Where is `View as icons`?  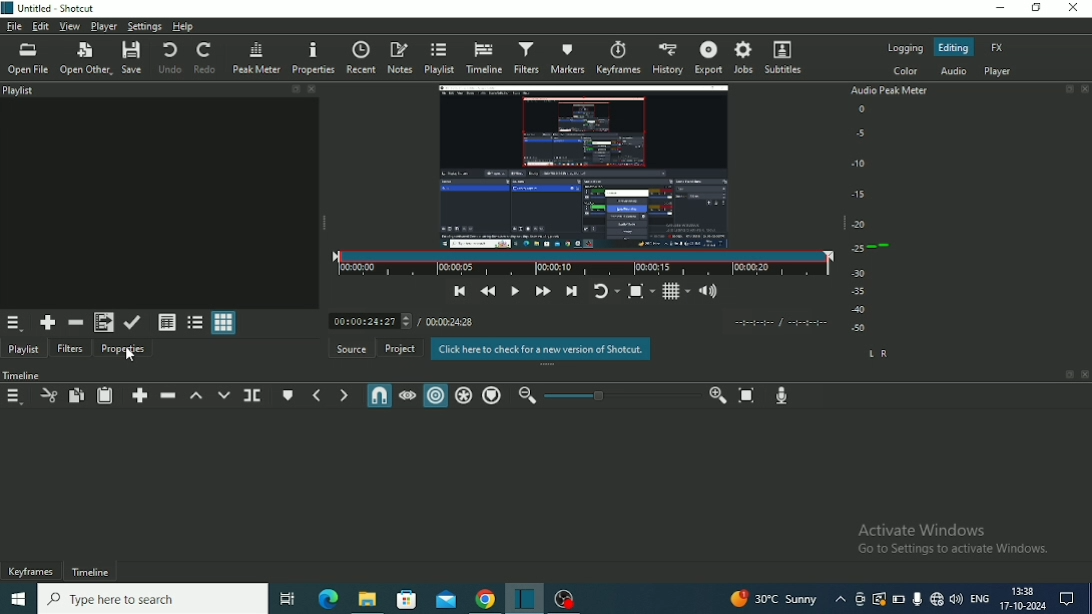 View as icons is located at coordinates (224, 322).